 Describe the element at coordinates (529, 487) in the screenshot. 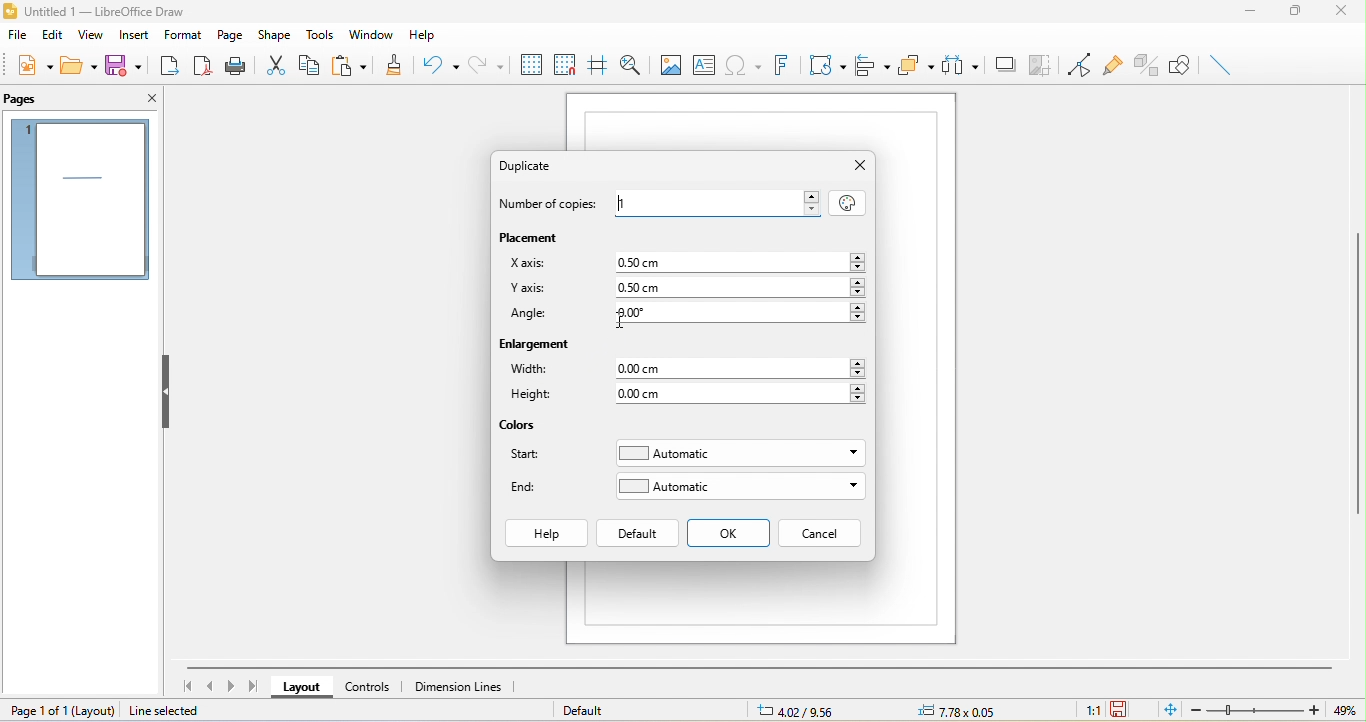

I see `end` at that location.